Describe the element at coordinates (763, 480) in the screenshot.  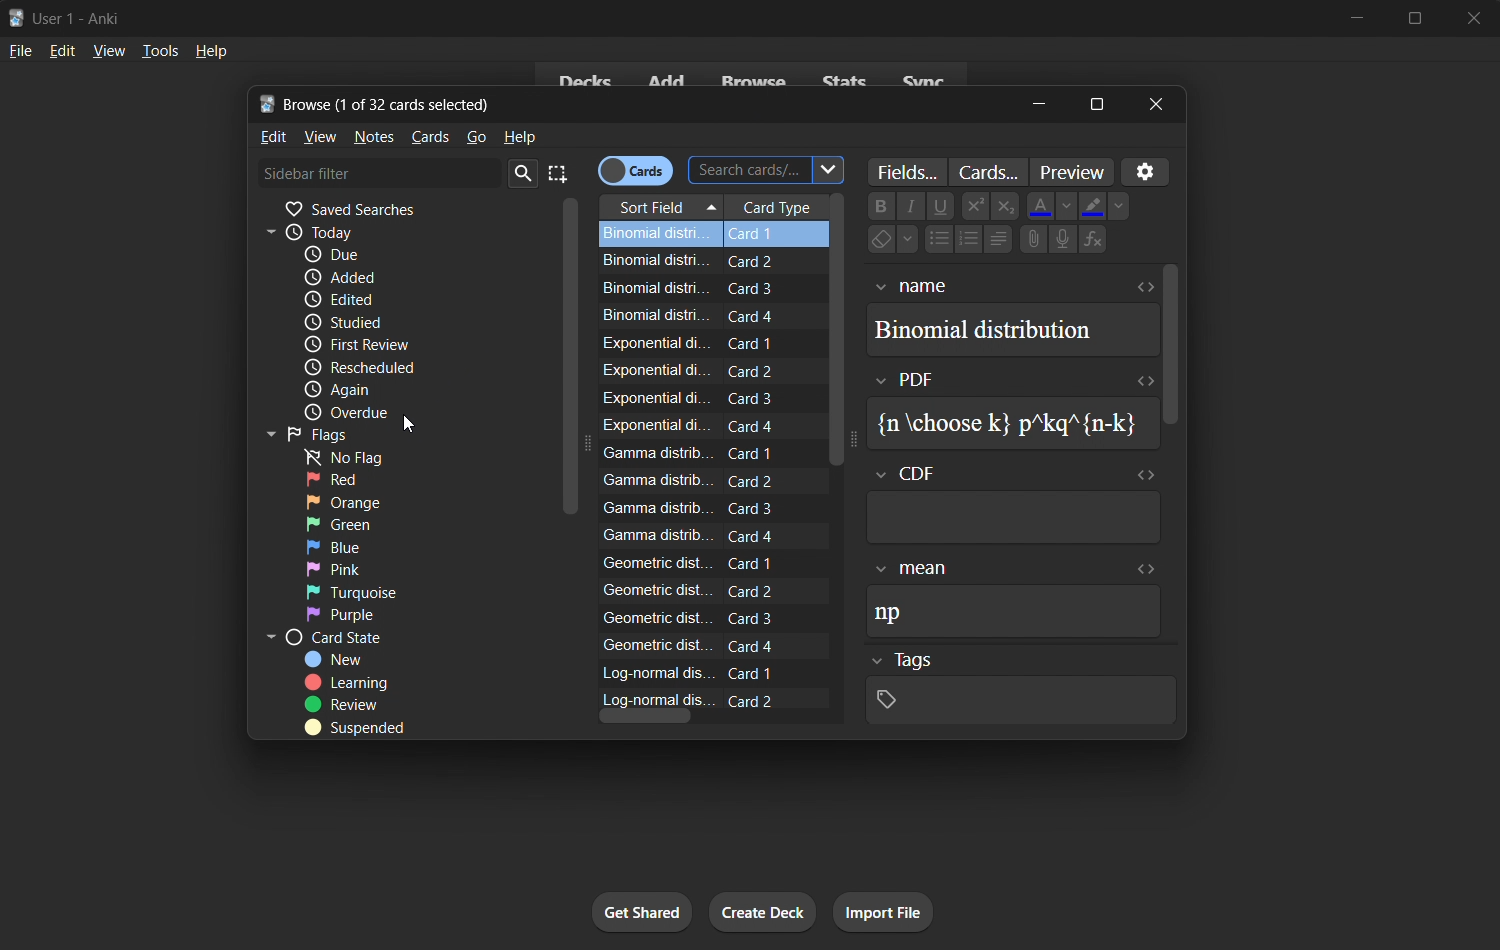
I see `Card 2` at that location.